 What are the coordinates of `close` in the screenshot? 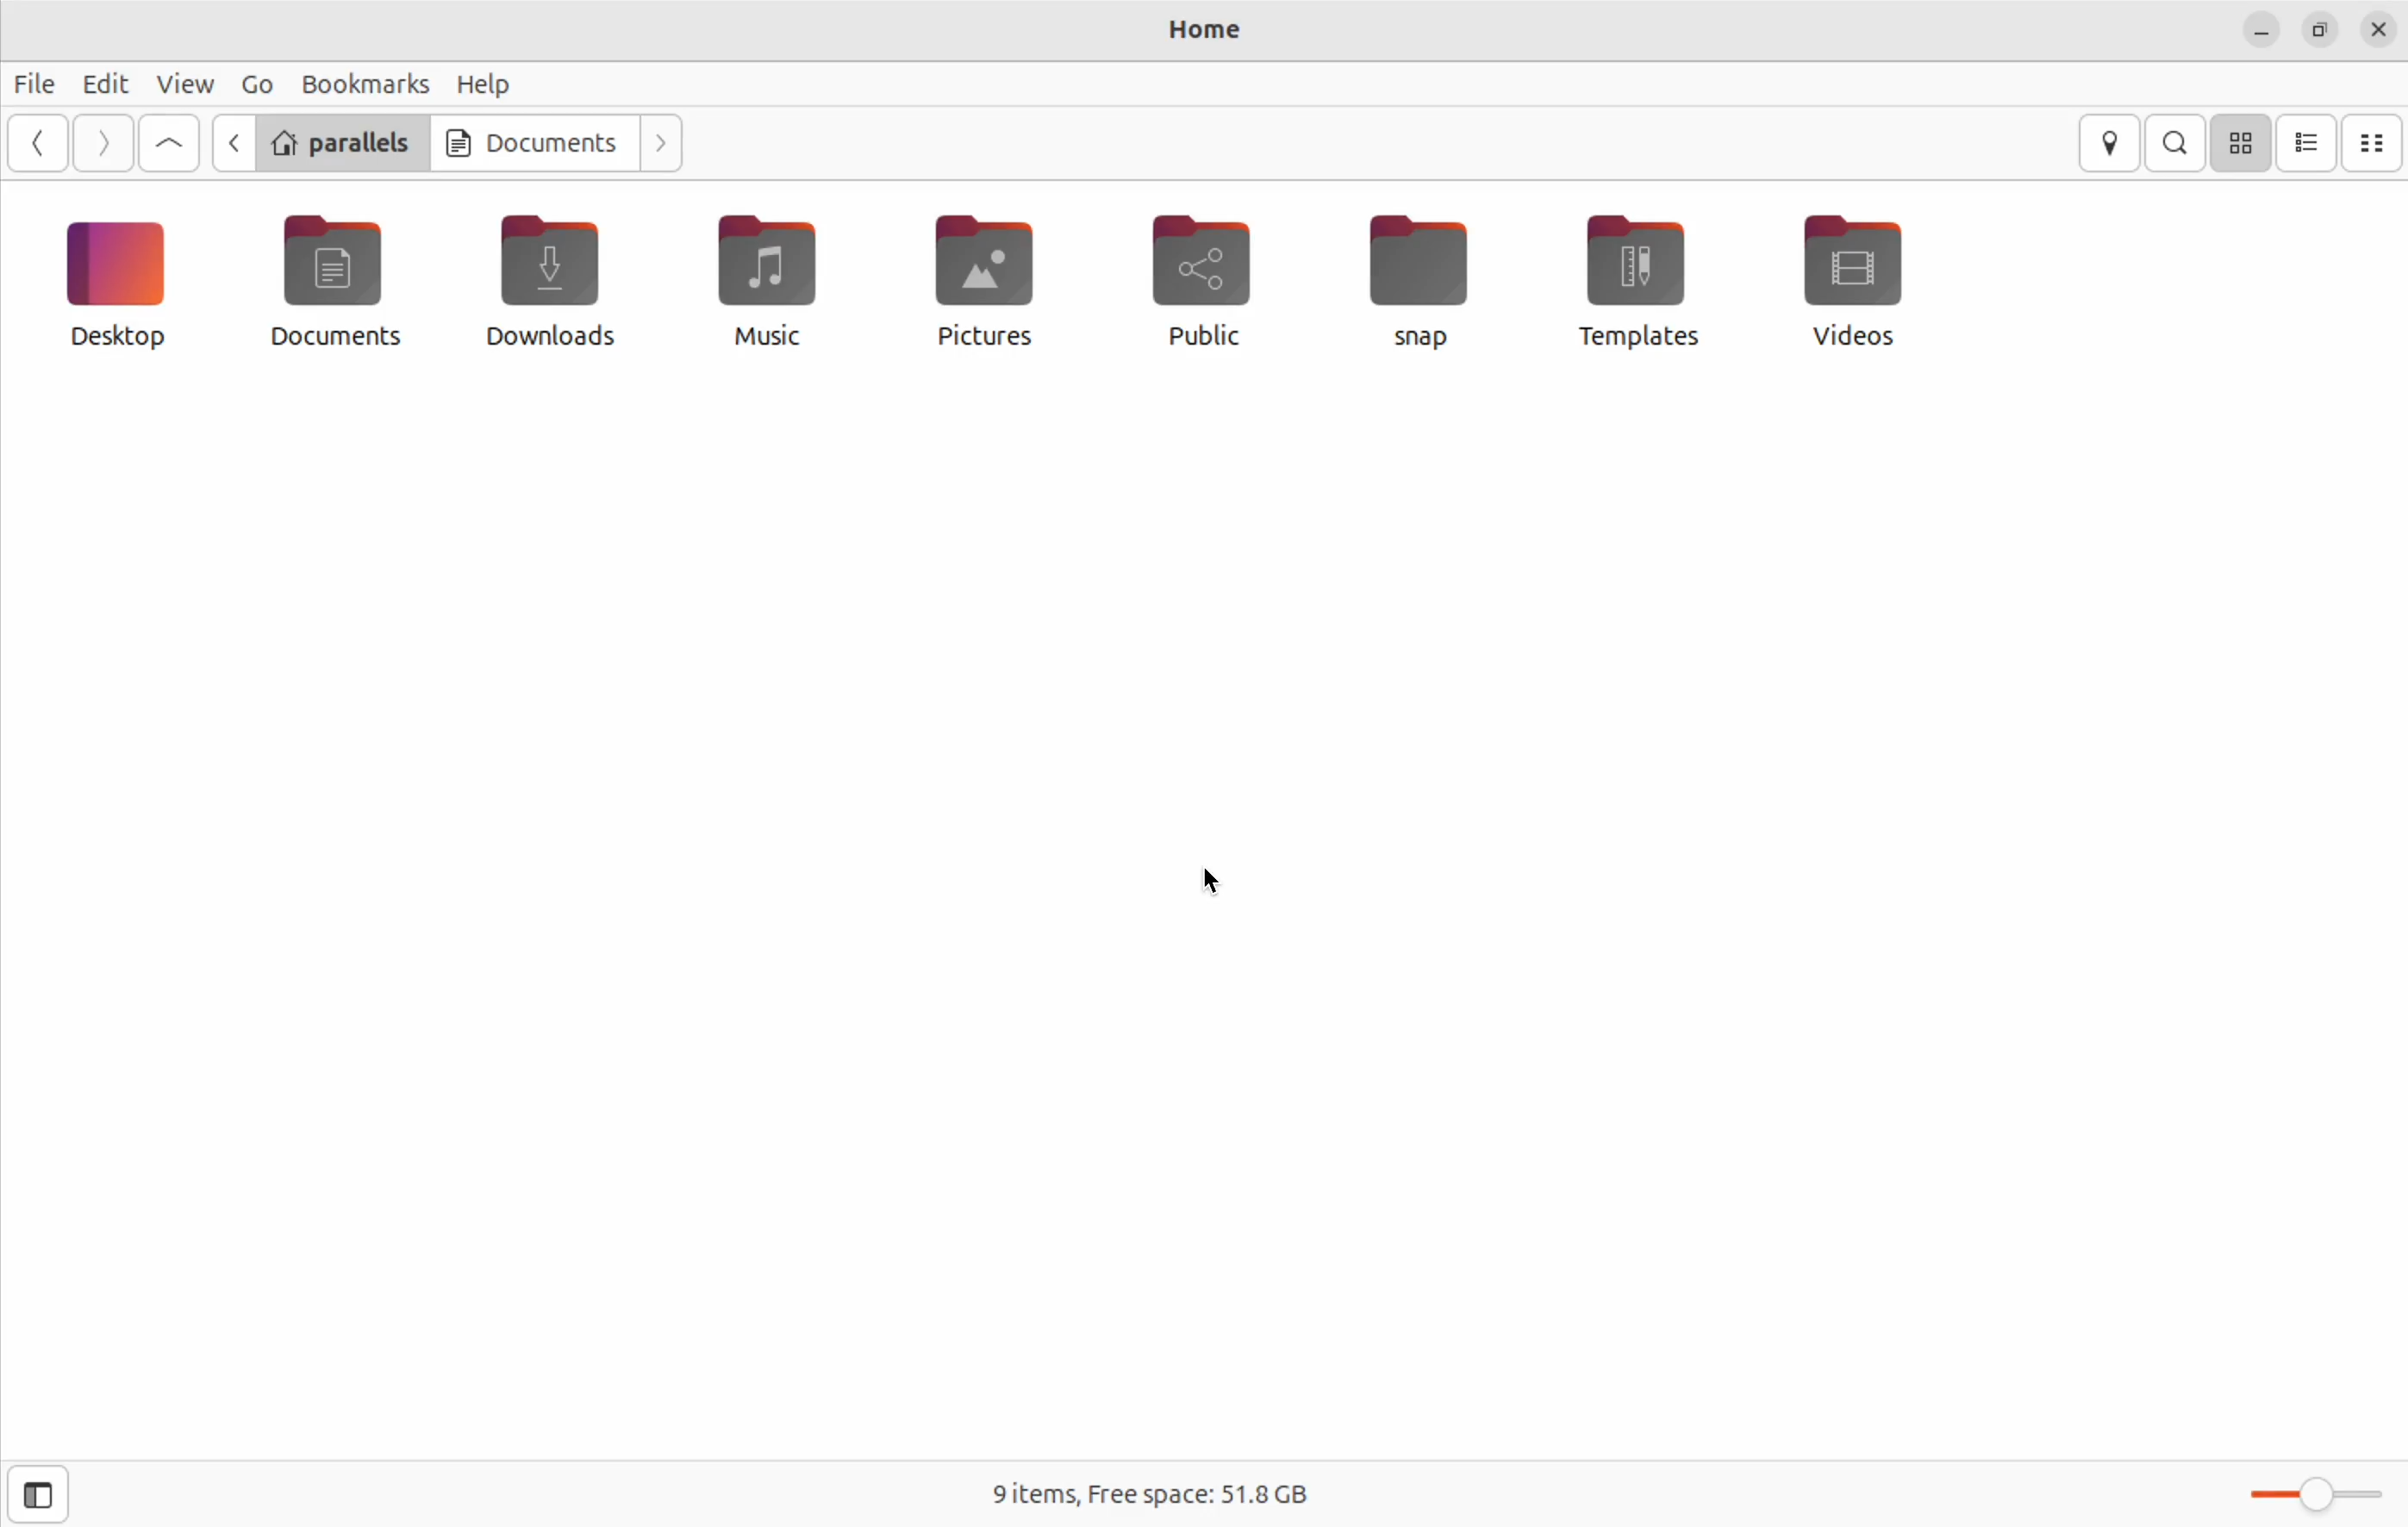 It's located at (2379, 31).